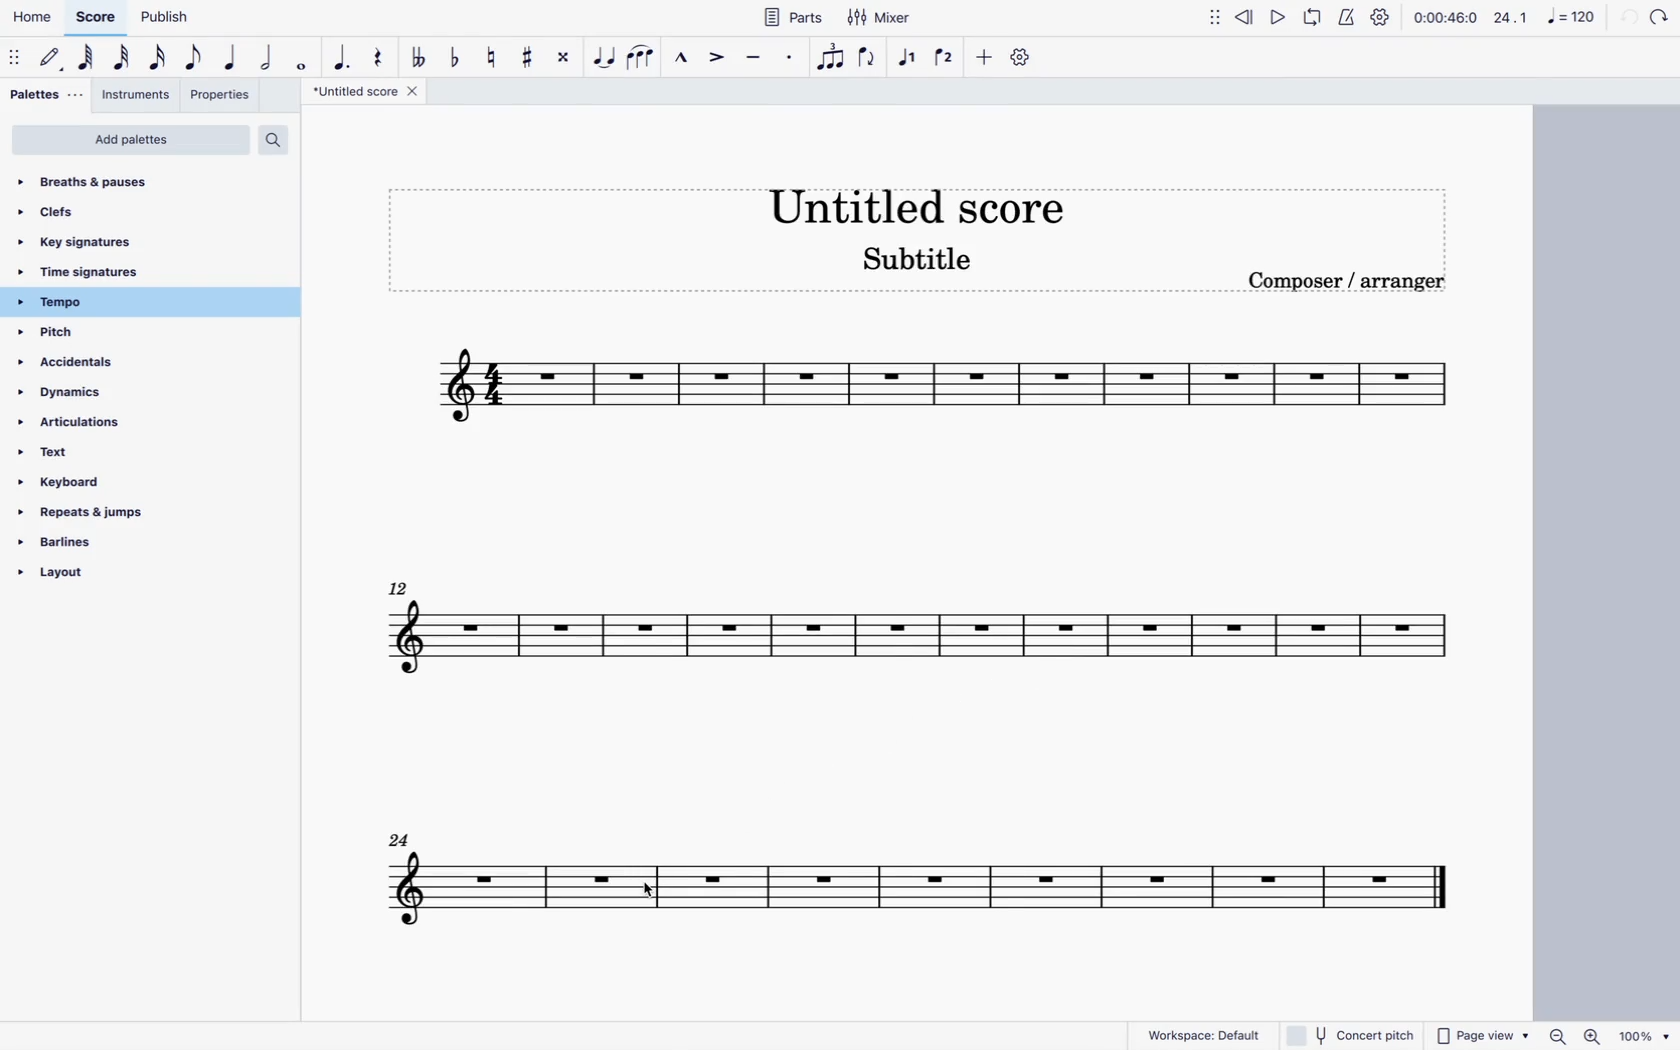  I want to click on composer / arranger, so click(1353, 286).